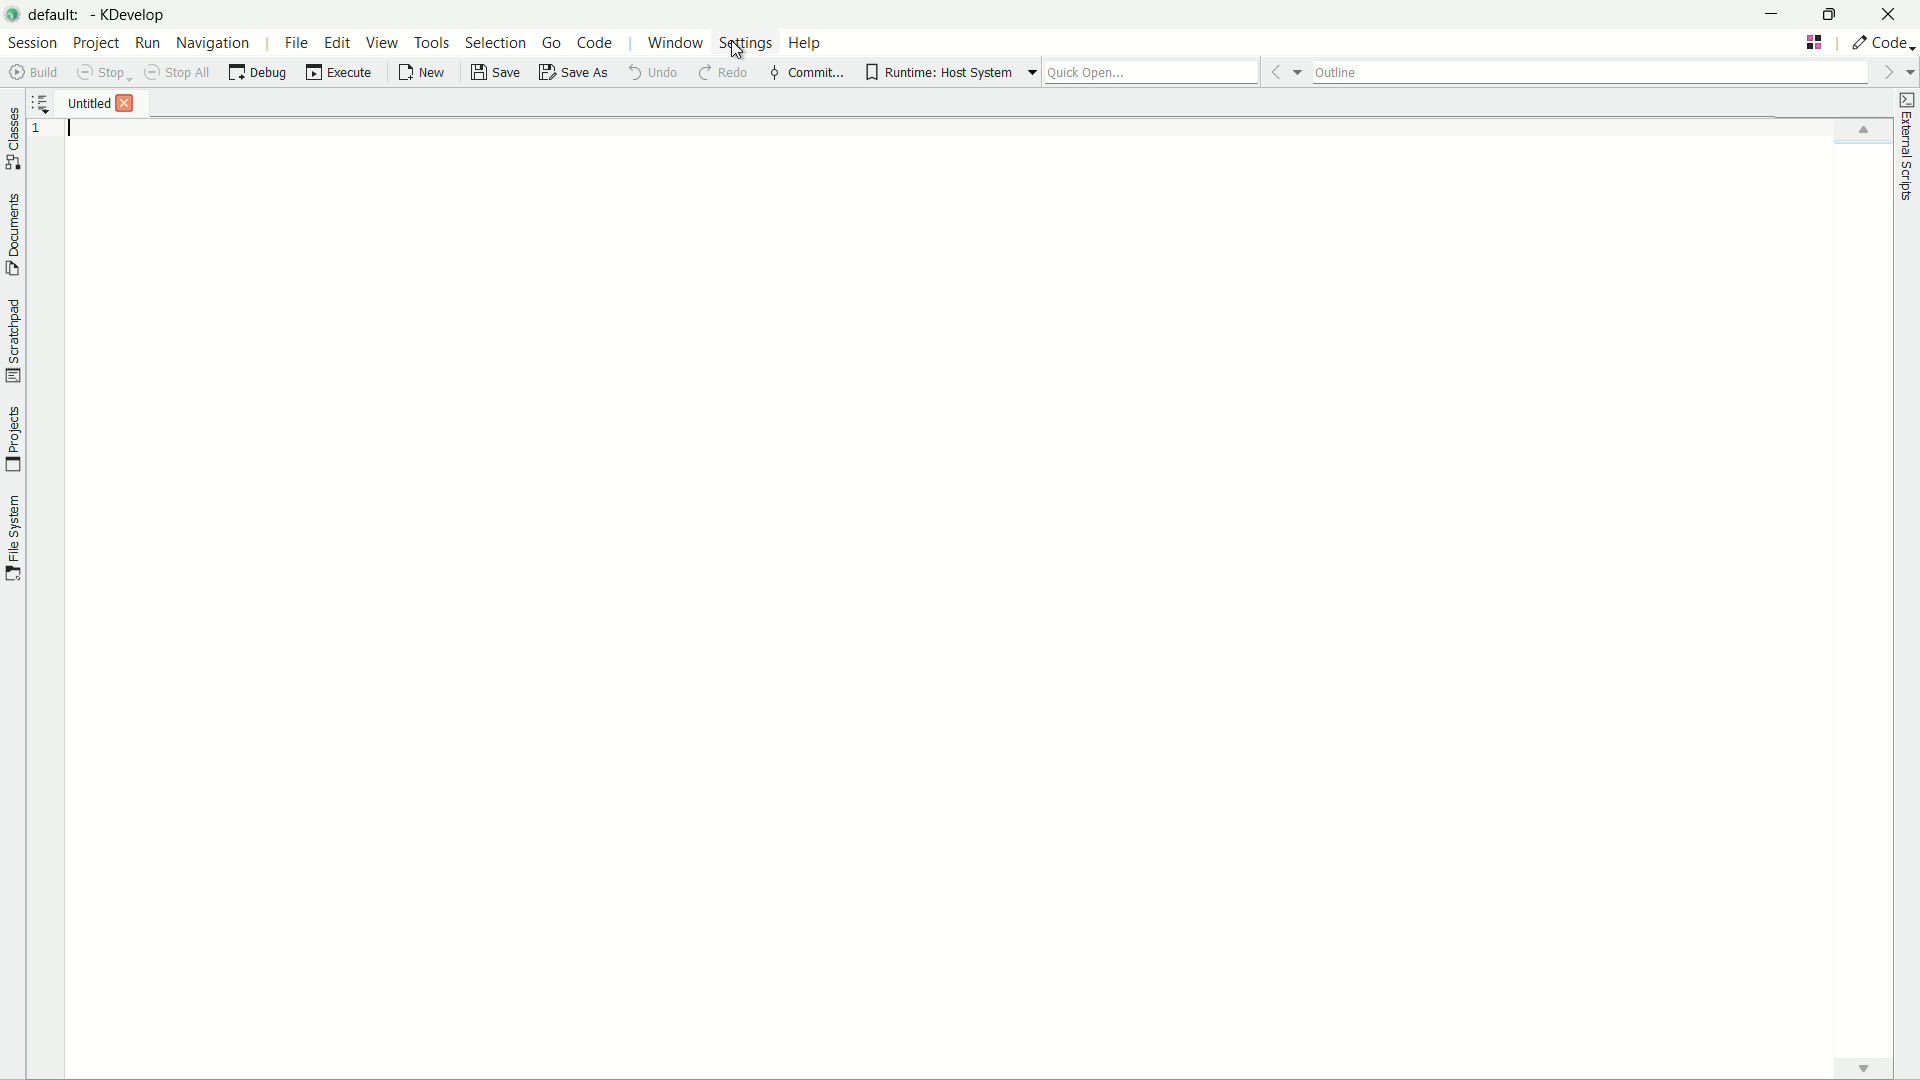 This screenshot has width=1920, height=1080. What do you see at coordinates (213, 45) in the screenshot?
I see `navigation` at bounding box center [213, 45].